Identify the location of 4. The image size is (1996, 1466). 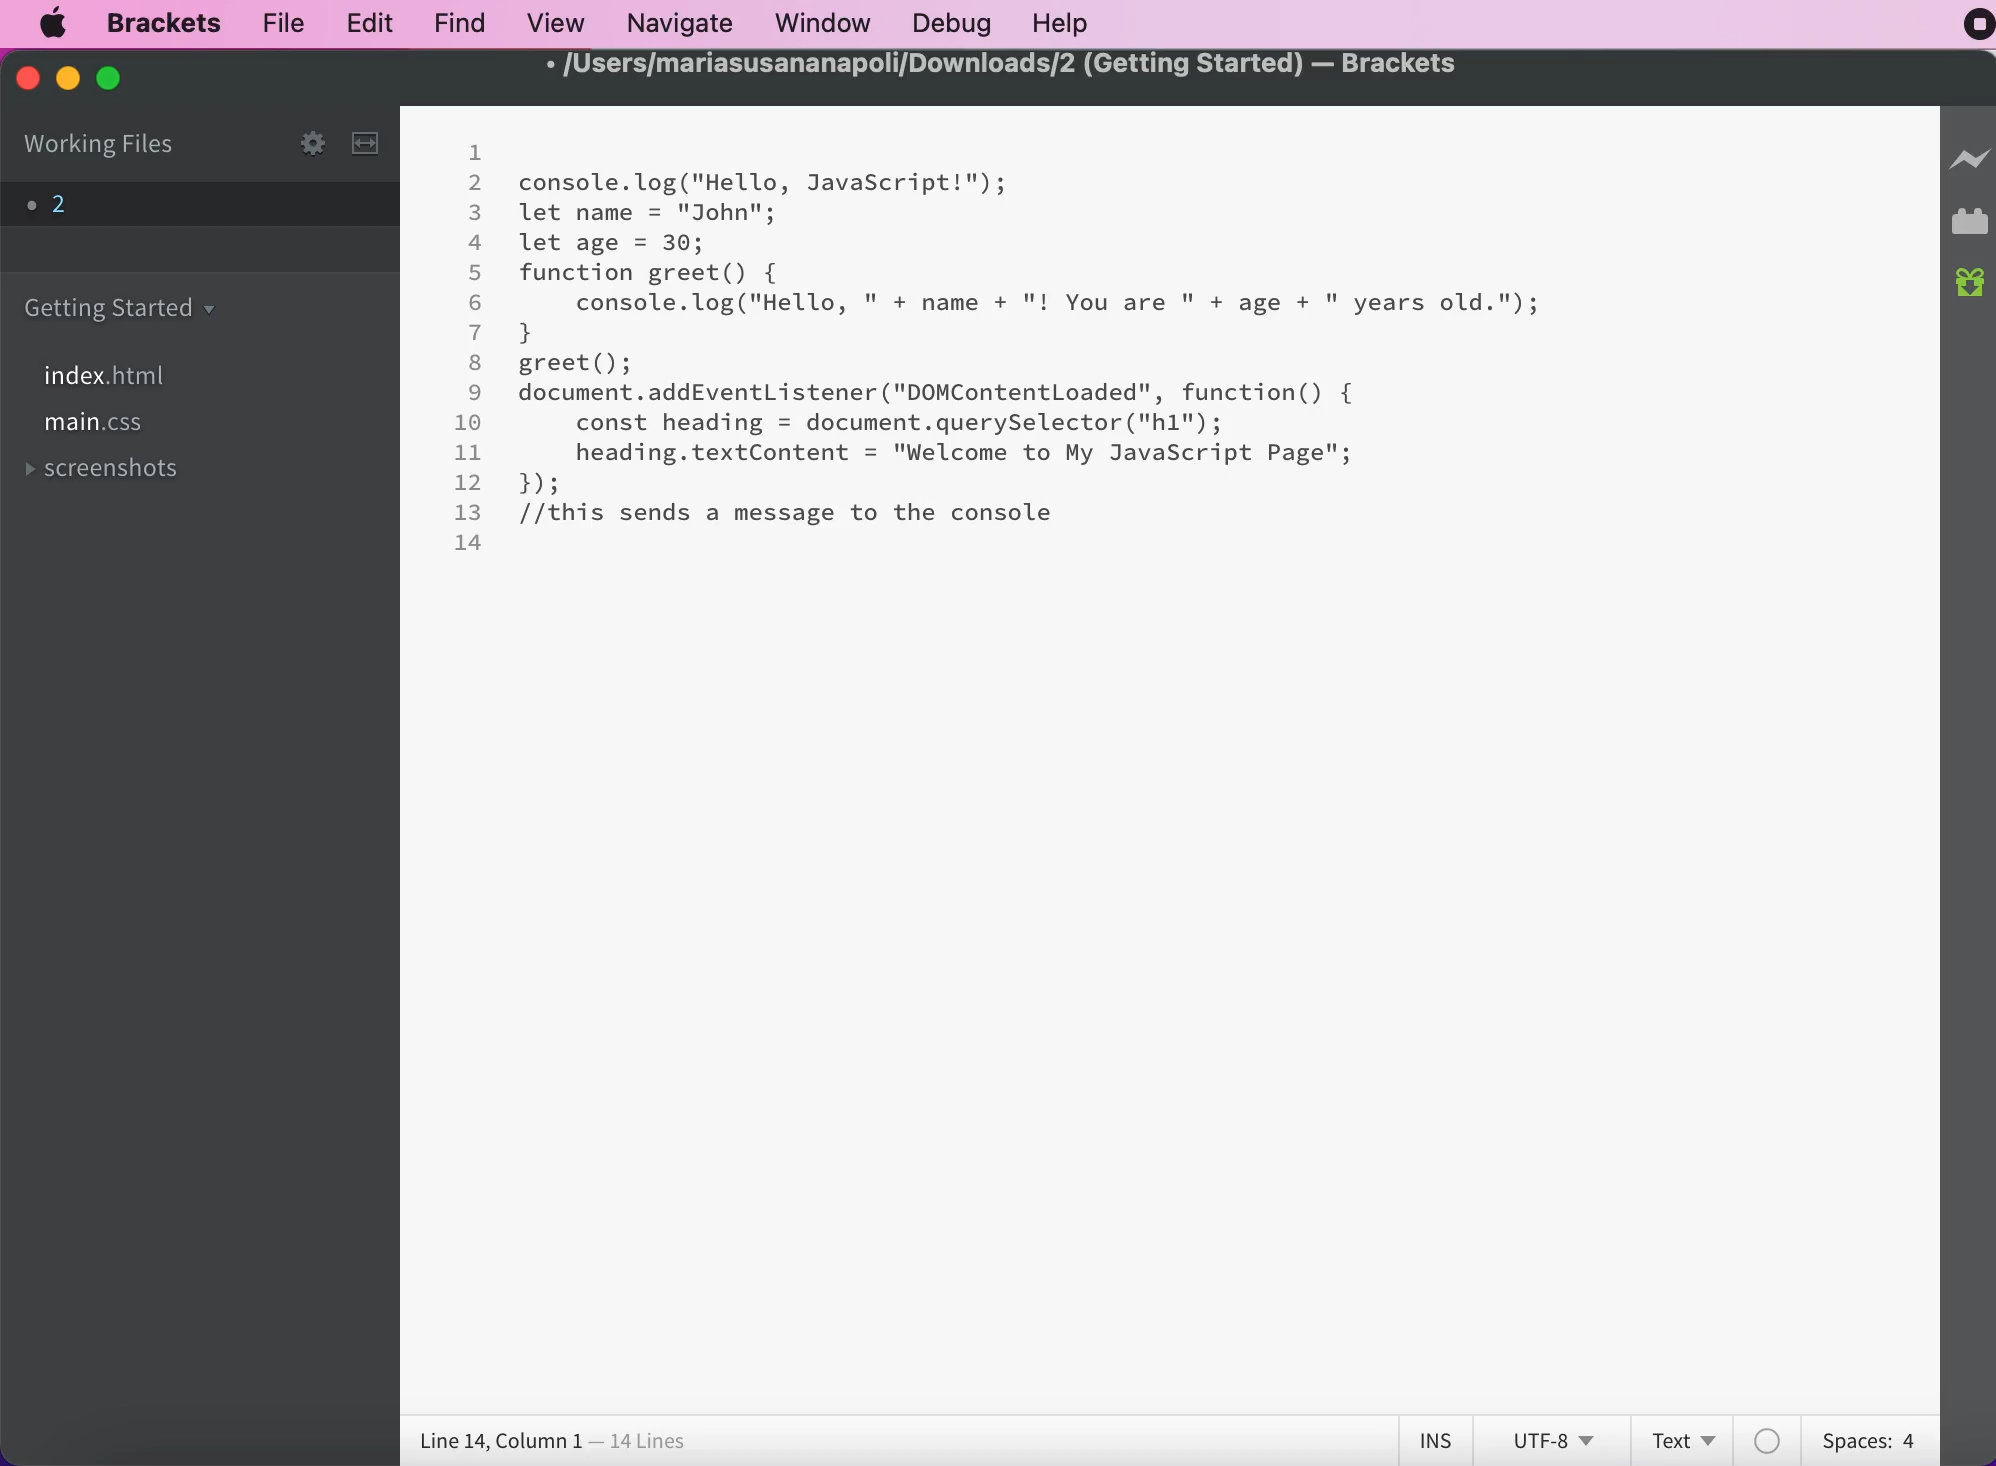
(476, 243).